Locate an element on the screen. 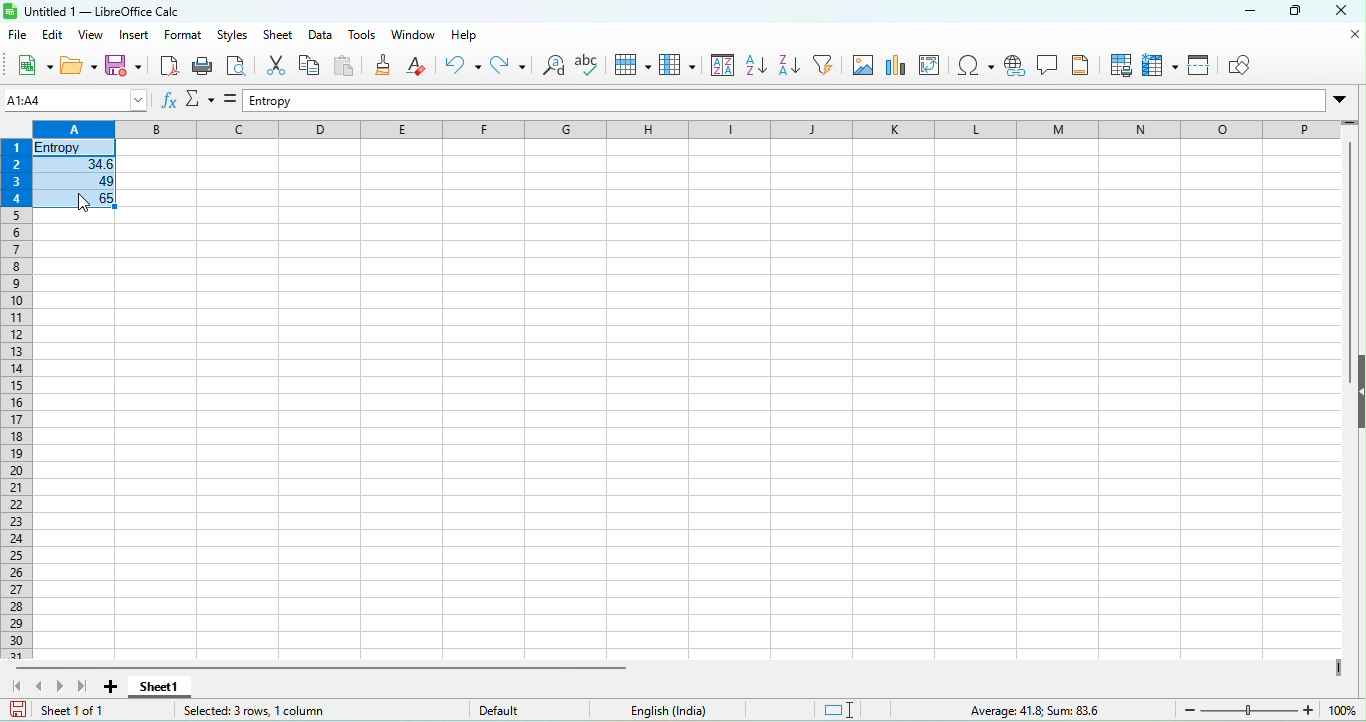 The image size is (1366, 722). select function is located at coordinates (203, 102).